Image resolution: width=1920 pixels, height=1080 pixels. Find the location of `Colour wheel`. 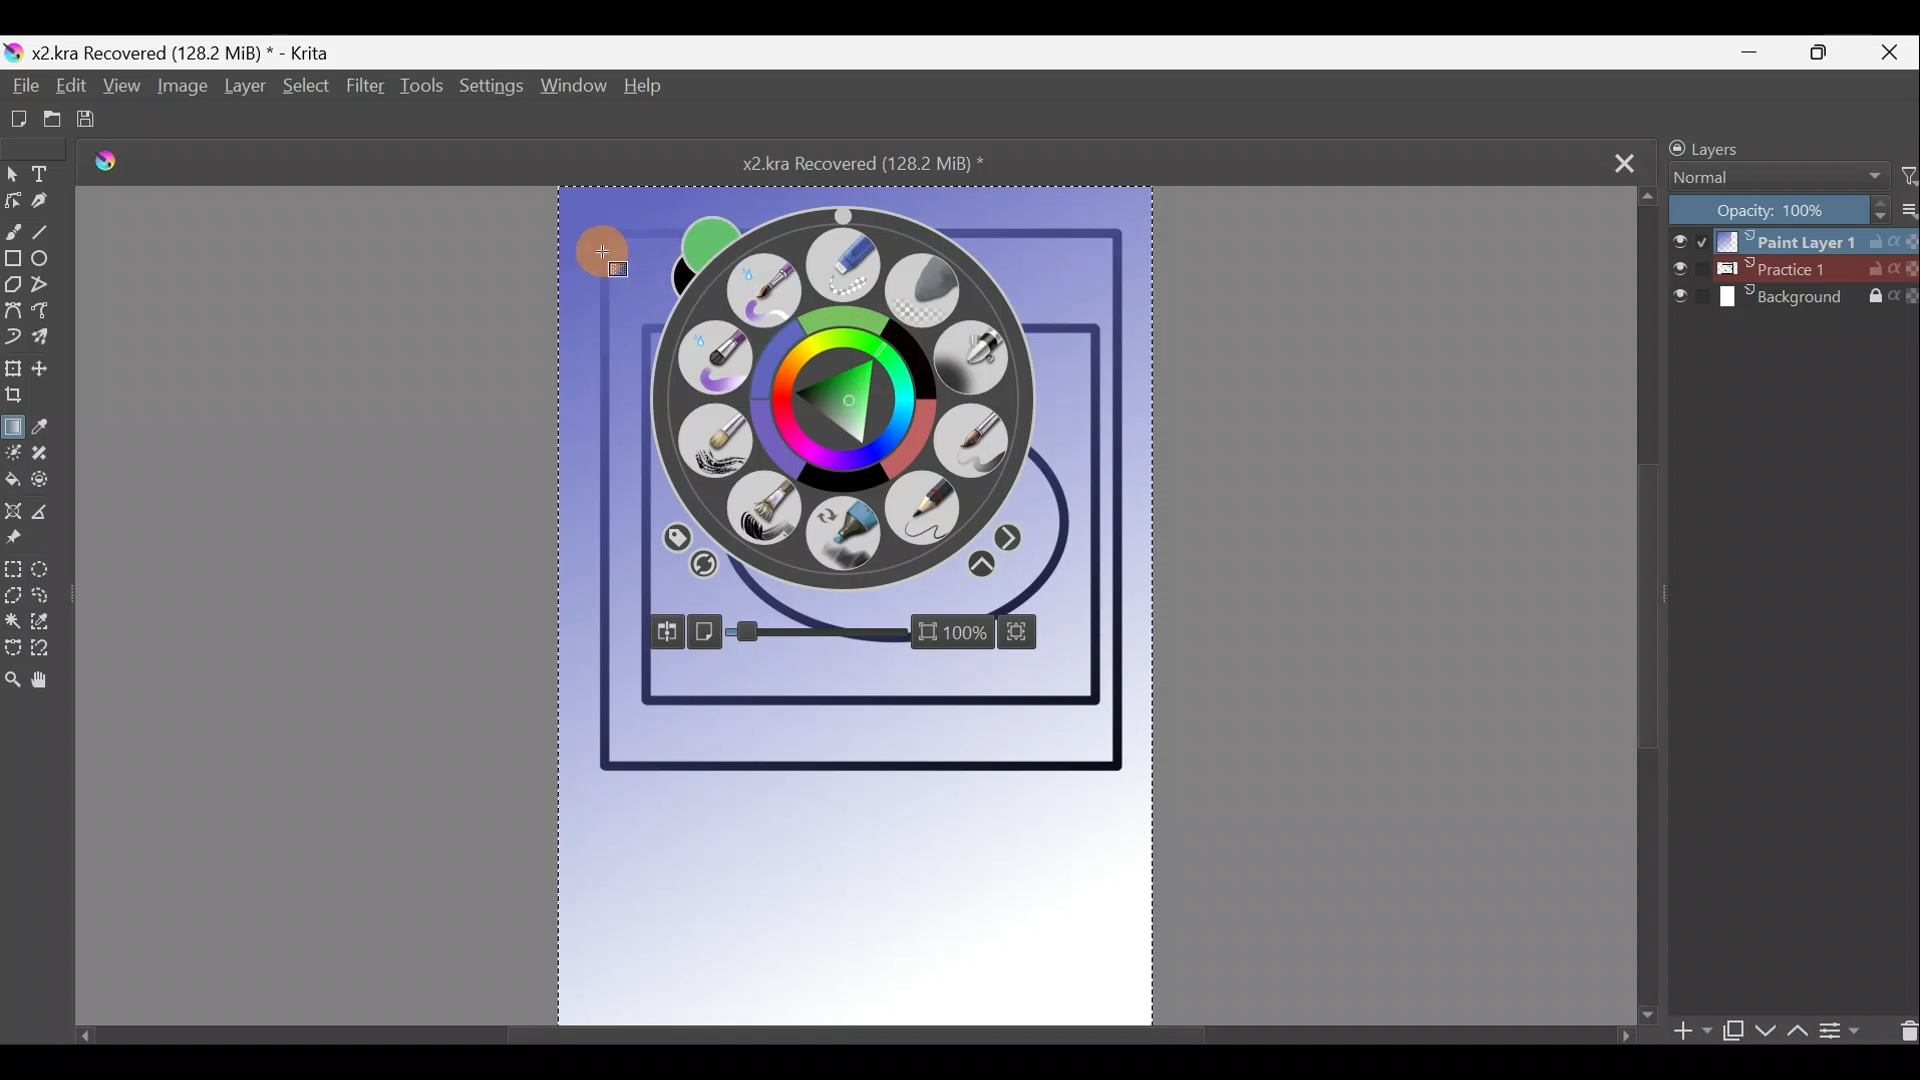

Colour wheel is located at coordinates (796, 399).